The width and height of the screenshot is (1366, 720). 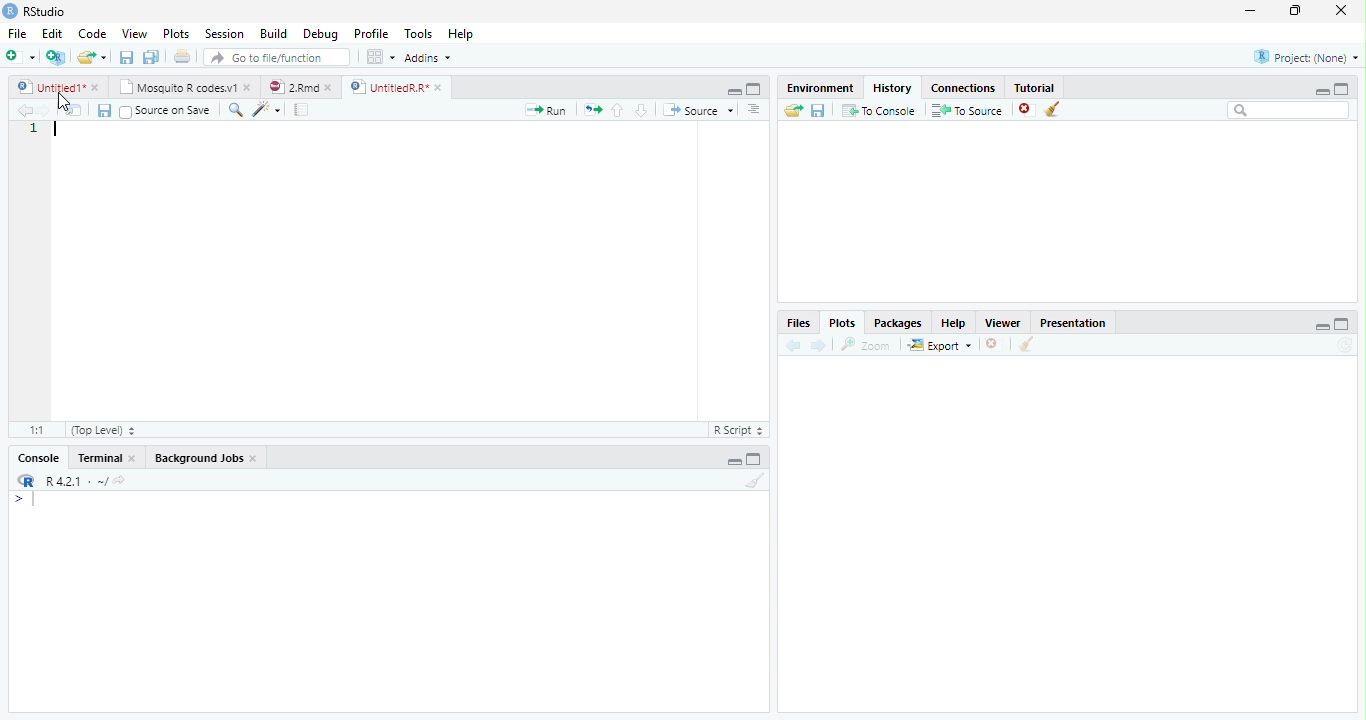 What do you see at coordinates (319, 34) in the screenshot?
I see `Debug` at bounding box center [319, 34].